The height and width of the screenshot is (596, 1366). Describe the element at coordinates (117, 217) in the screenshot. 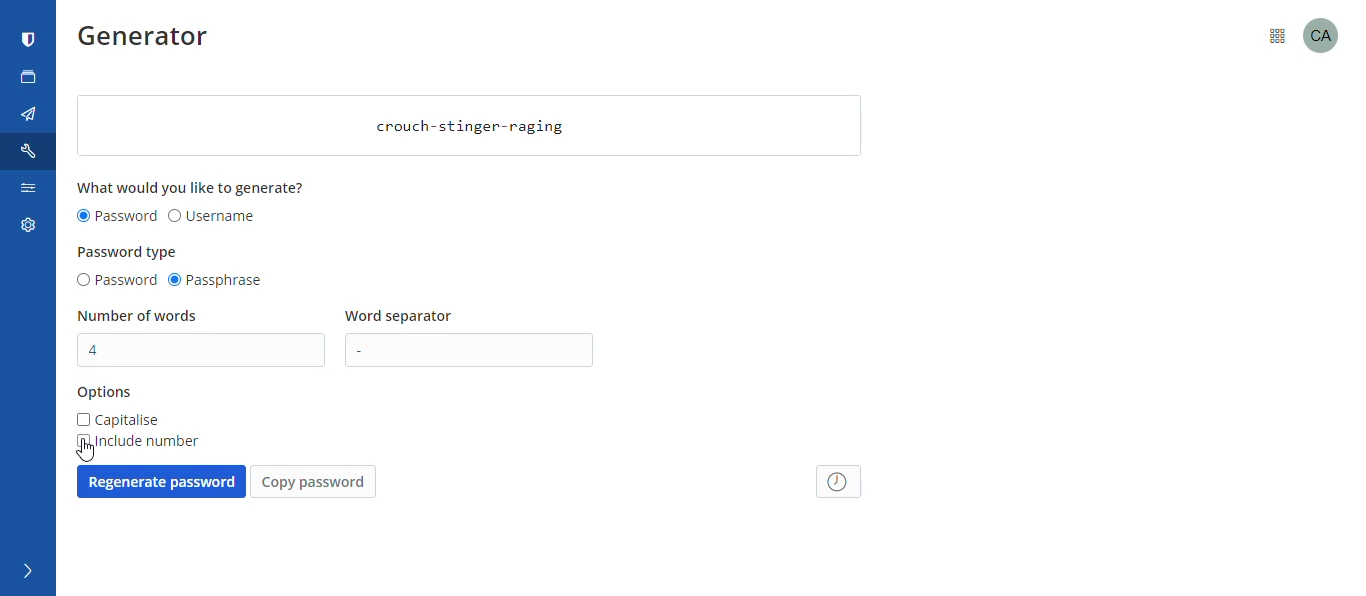

I see `password radio button` at that location.